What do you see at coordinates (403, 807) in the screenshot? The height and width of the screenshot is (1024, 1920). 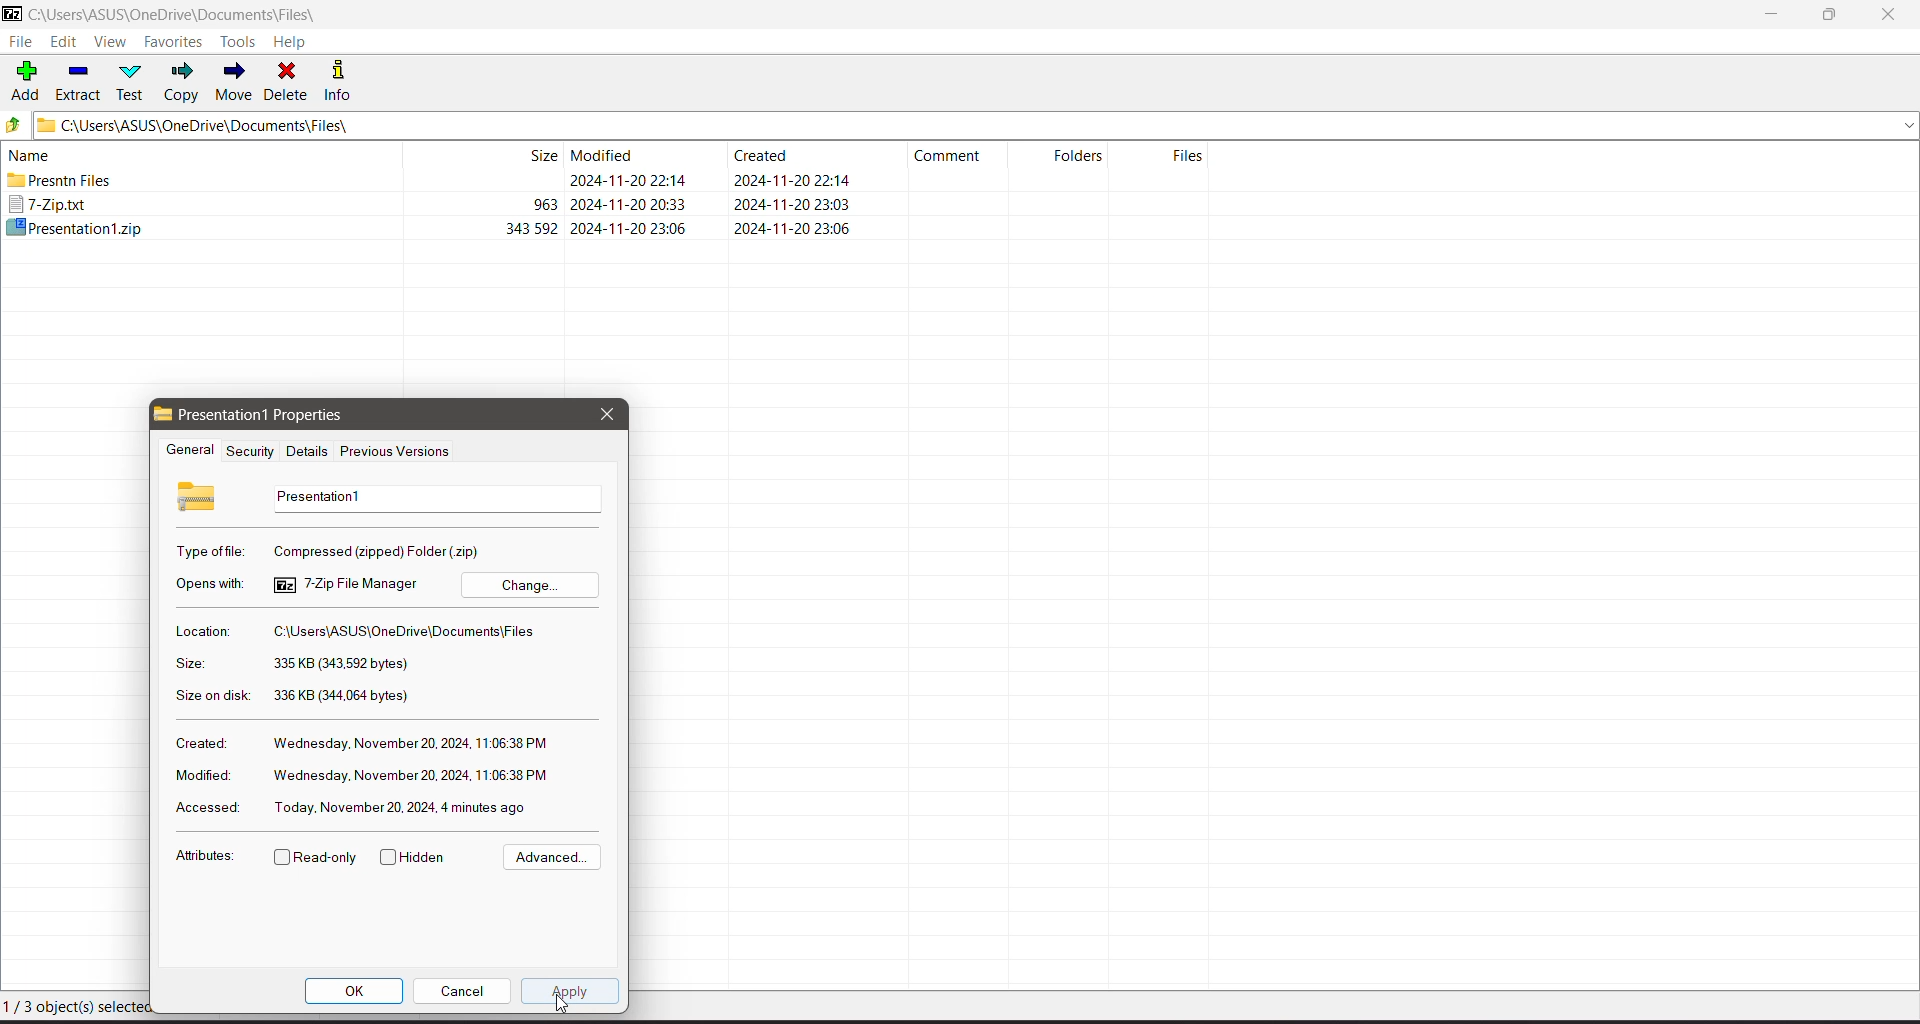 I see `Accessed Day, Date, Year and time` at bounding box center [403, 807].